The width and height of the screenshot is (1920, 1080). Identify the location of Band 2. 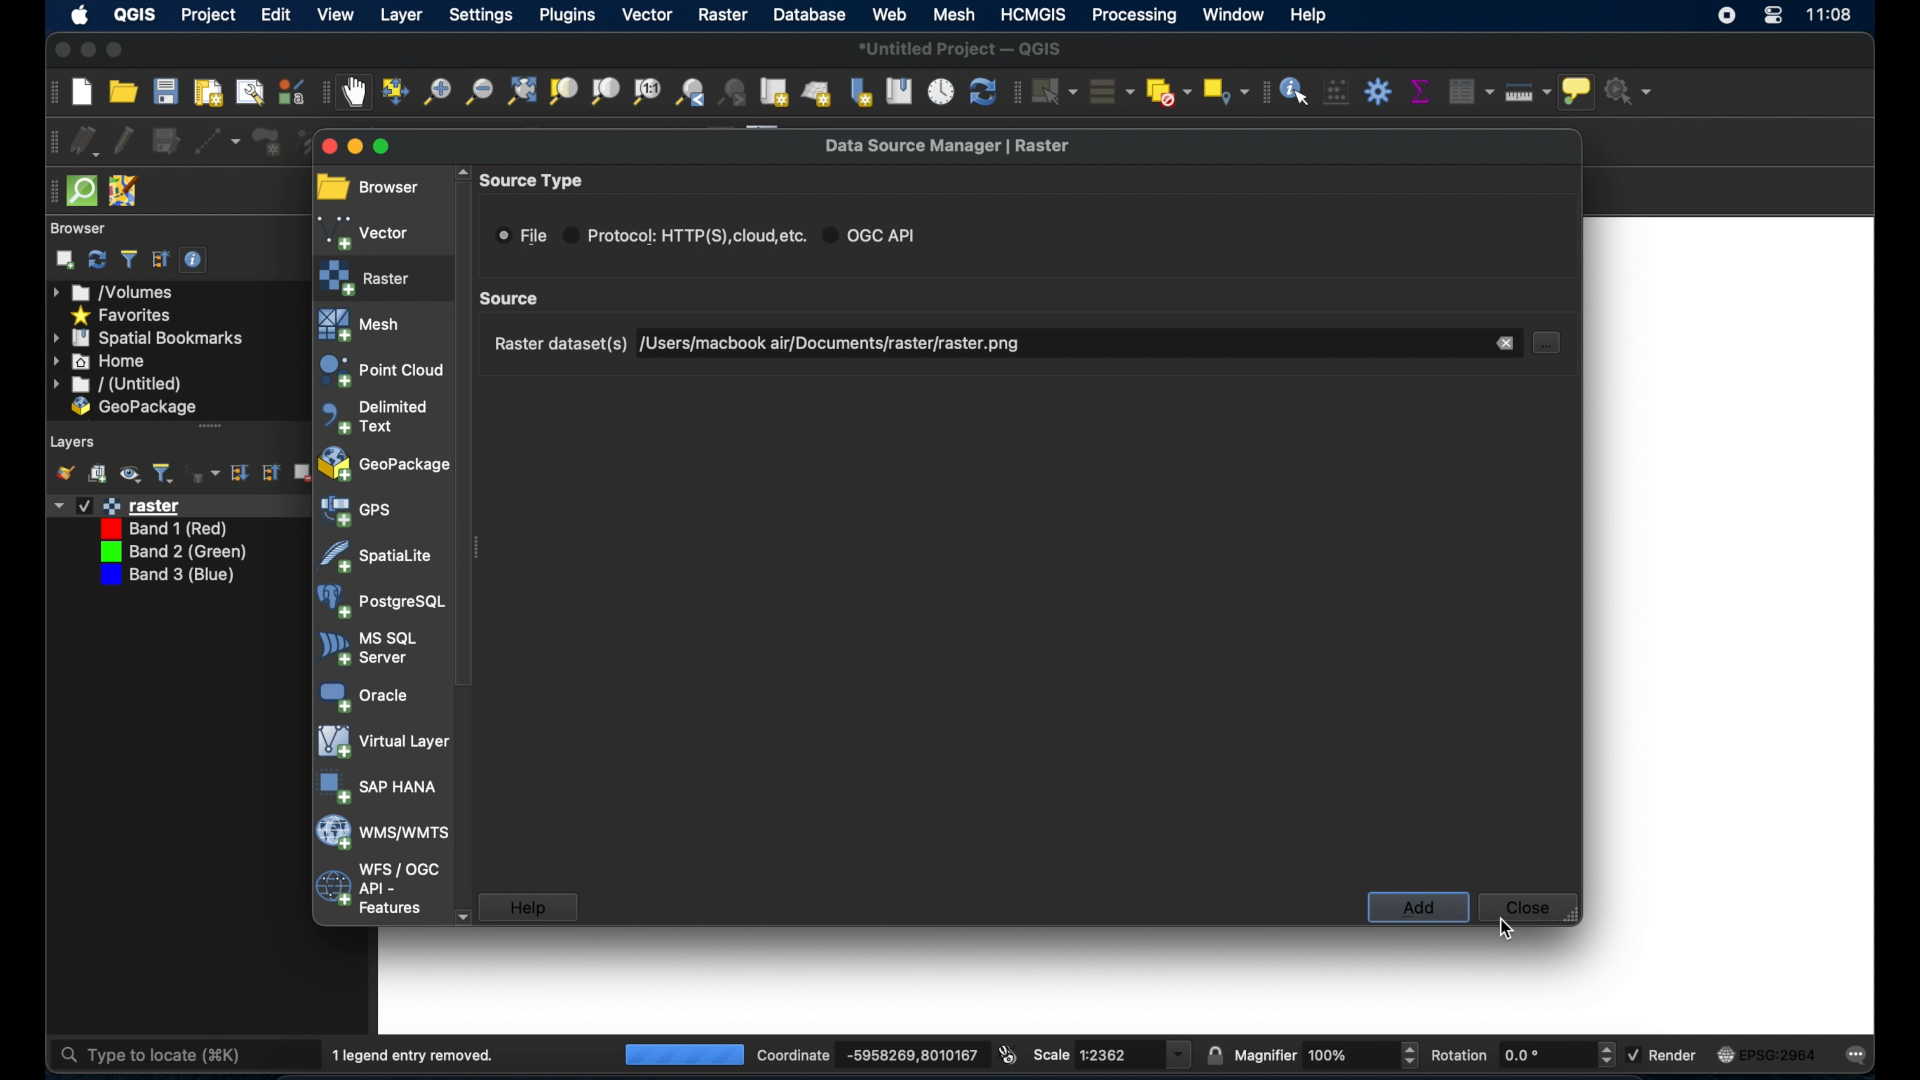
(173, 553).